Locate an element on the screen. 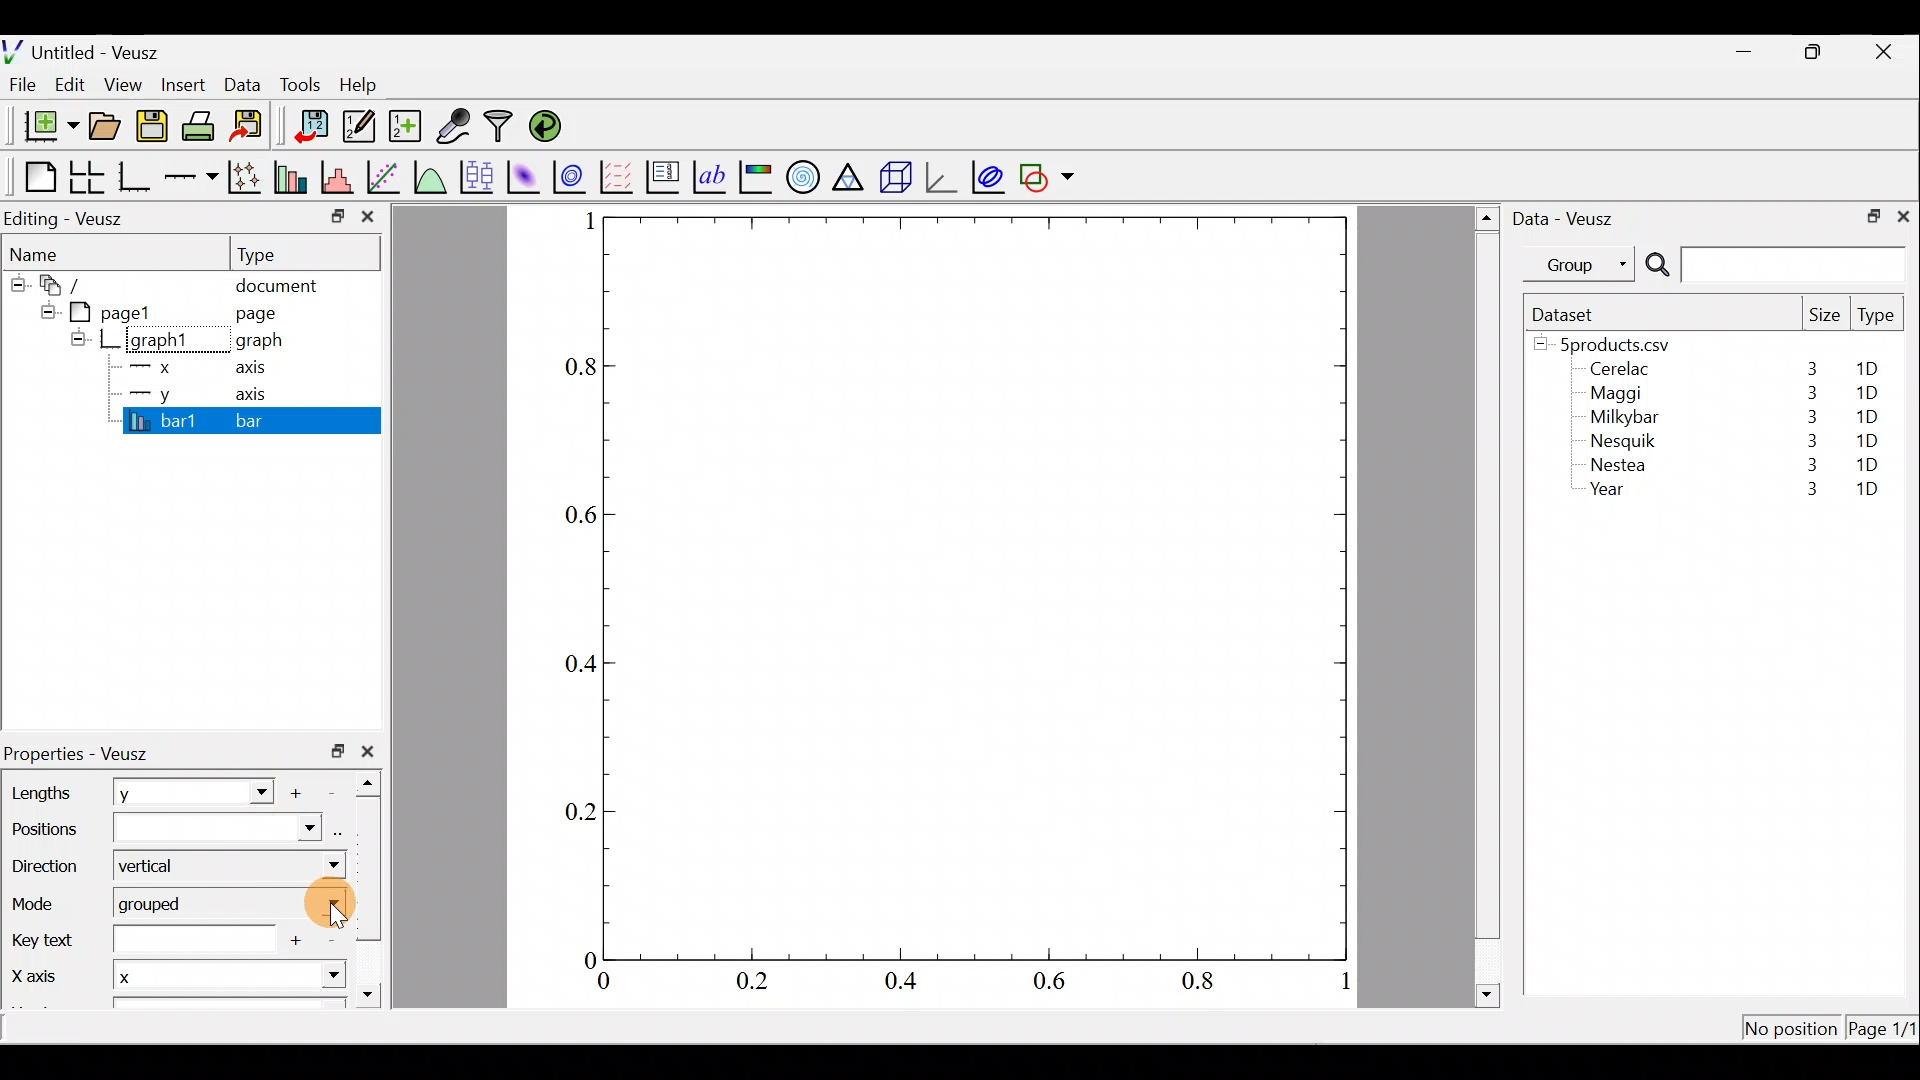 This screenshot has height=1080, width=1920. Lengths is located at coordinates (42, 793).